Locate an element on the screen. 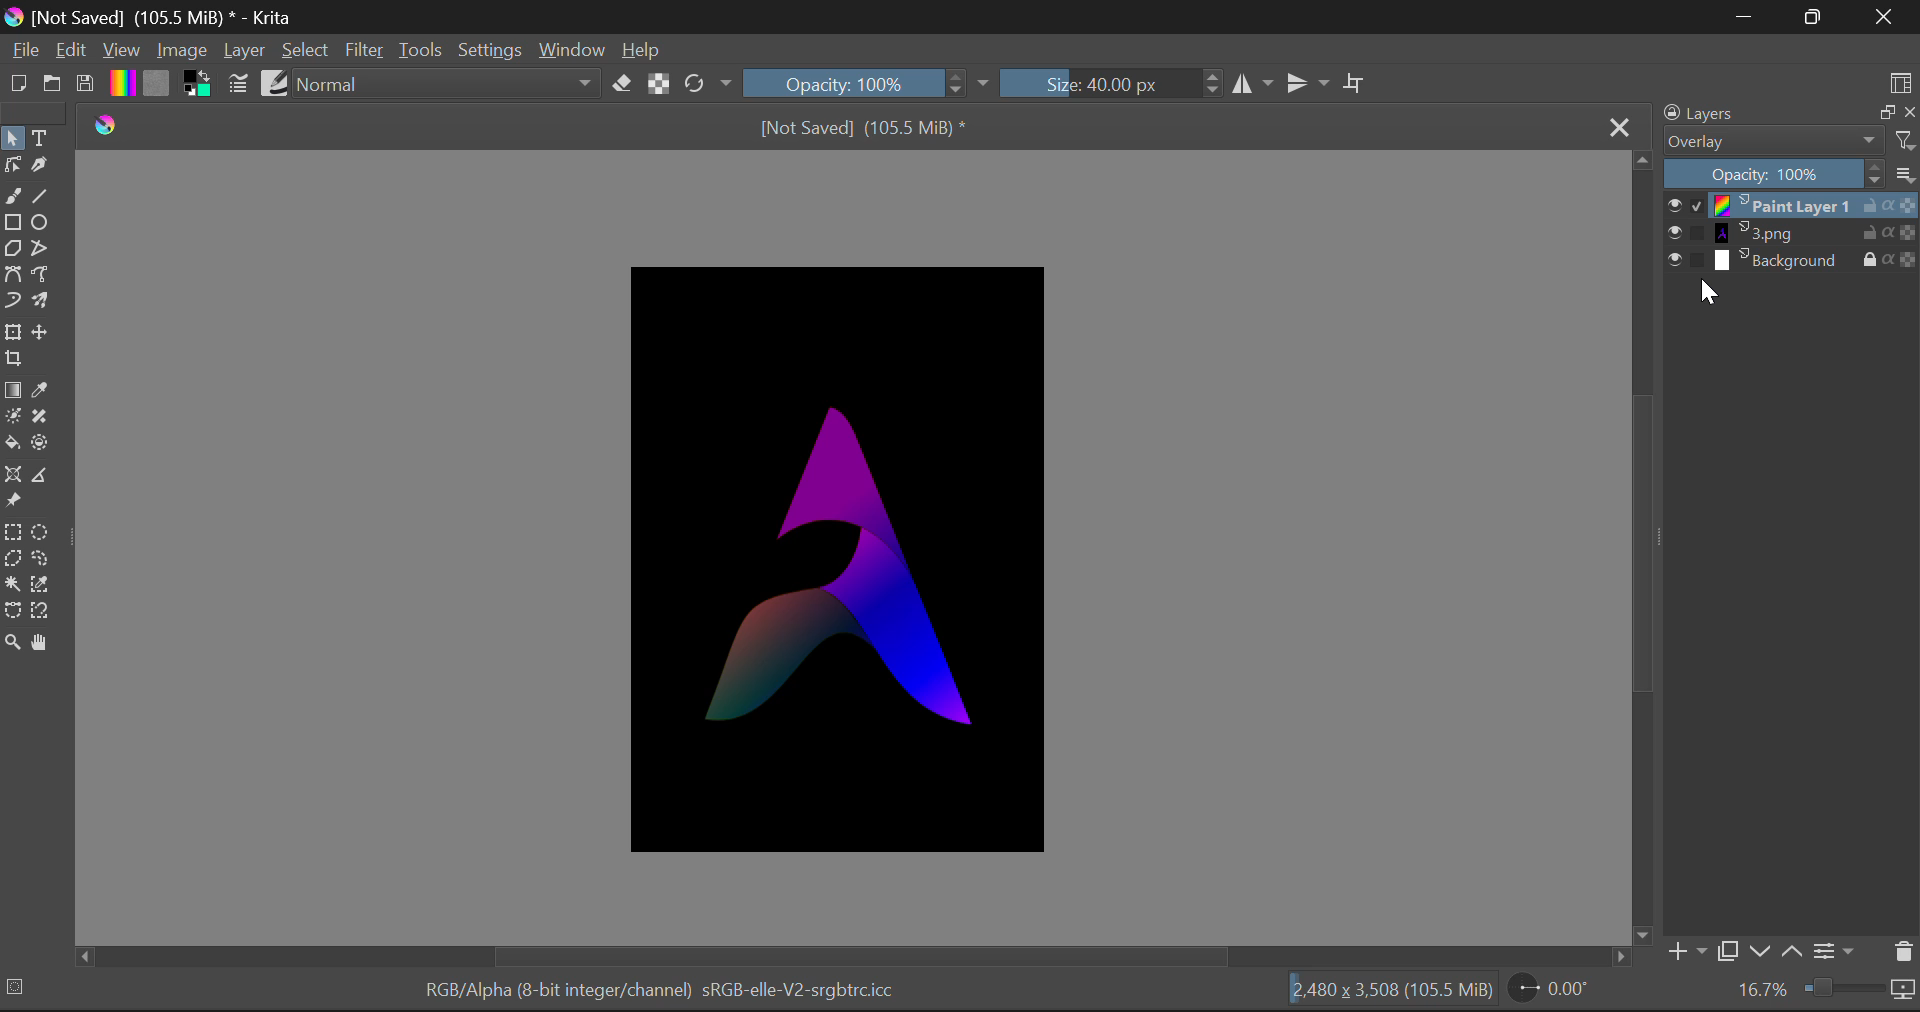 The image size is (1920, 1012). Calligraphic Tool is located at coordinates (46, 165).